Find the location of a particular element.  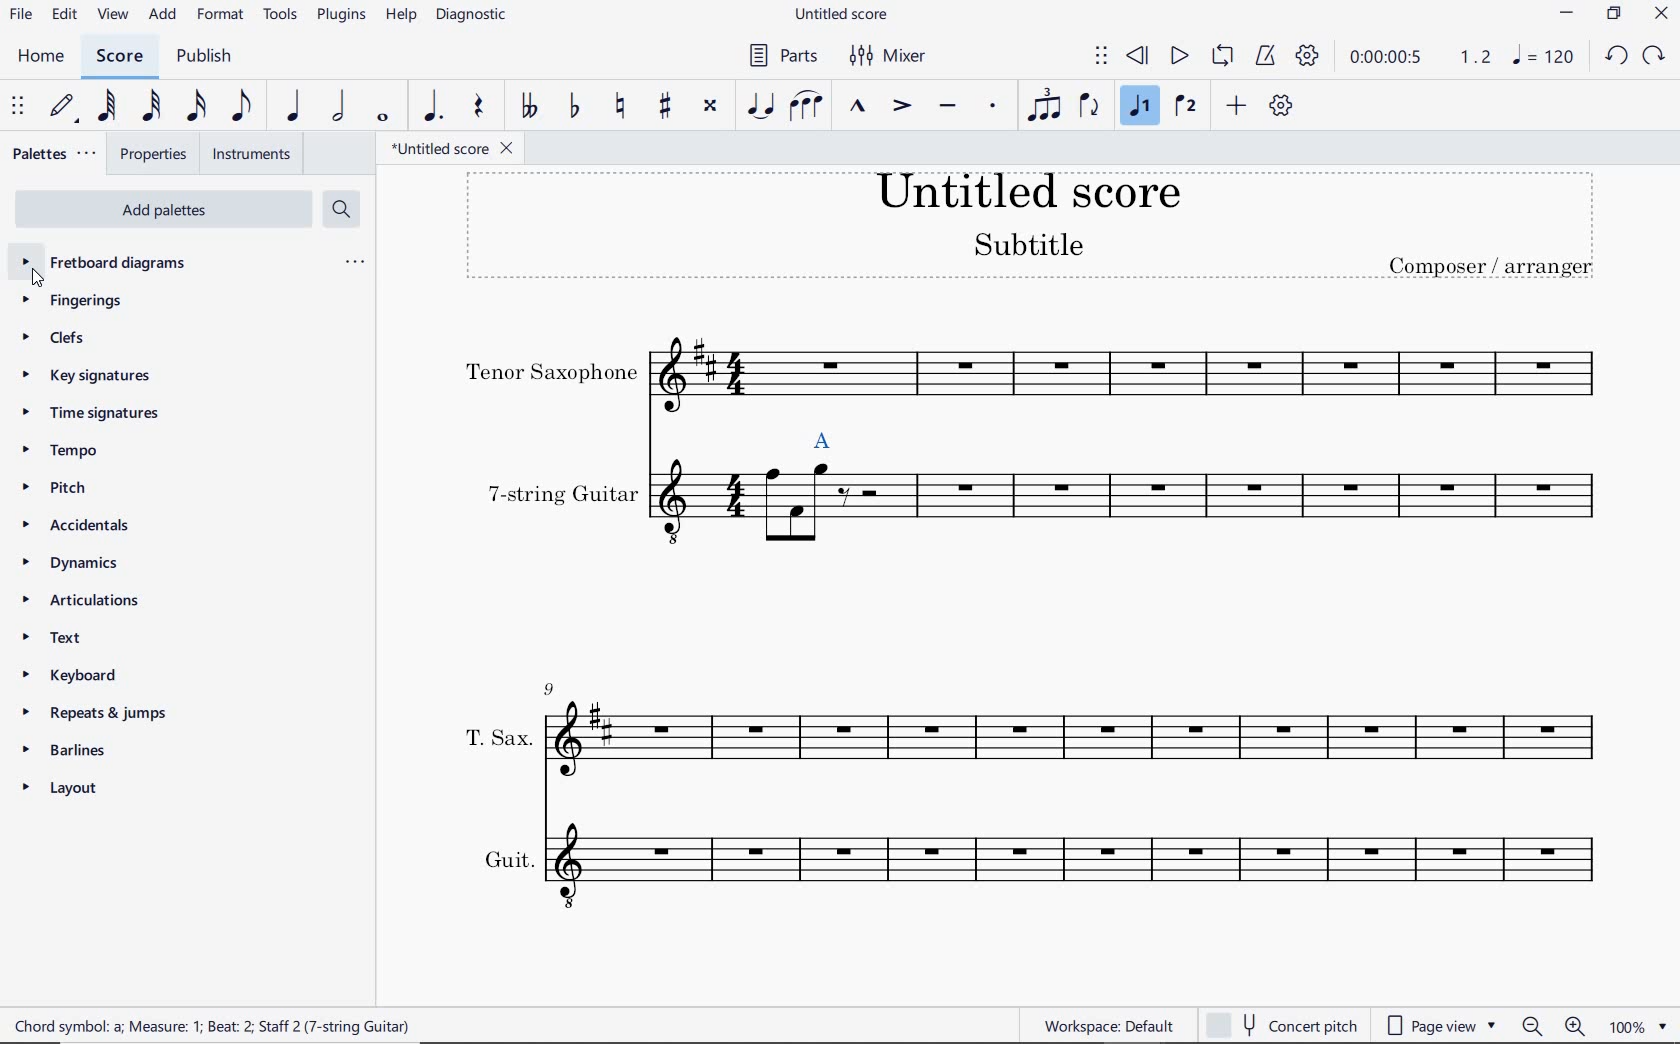

16TH NOTE is located at coordinates (194, 107).